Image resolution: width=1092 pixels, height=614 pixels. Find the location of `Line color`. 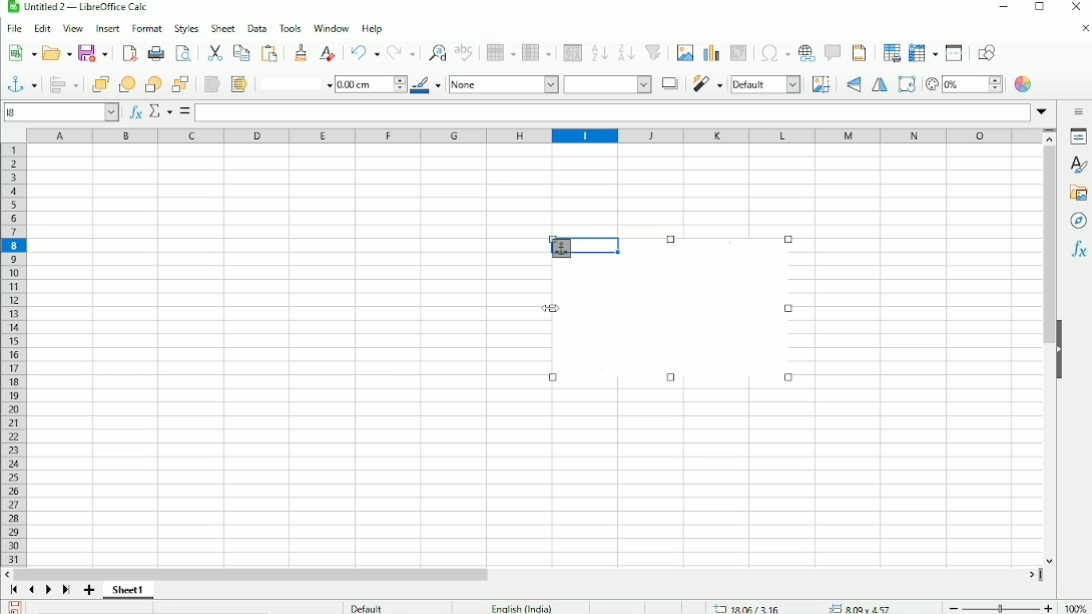

Line color is located at coordinates (427, 85).